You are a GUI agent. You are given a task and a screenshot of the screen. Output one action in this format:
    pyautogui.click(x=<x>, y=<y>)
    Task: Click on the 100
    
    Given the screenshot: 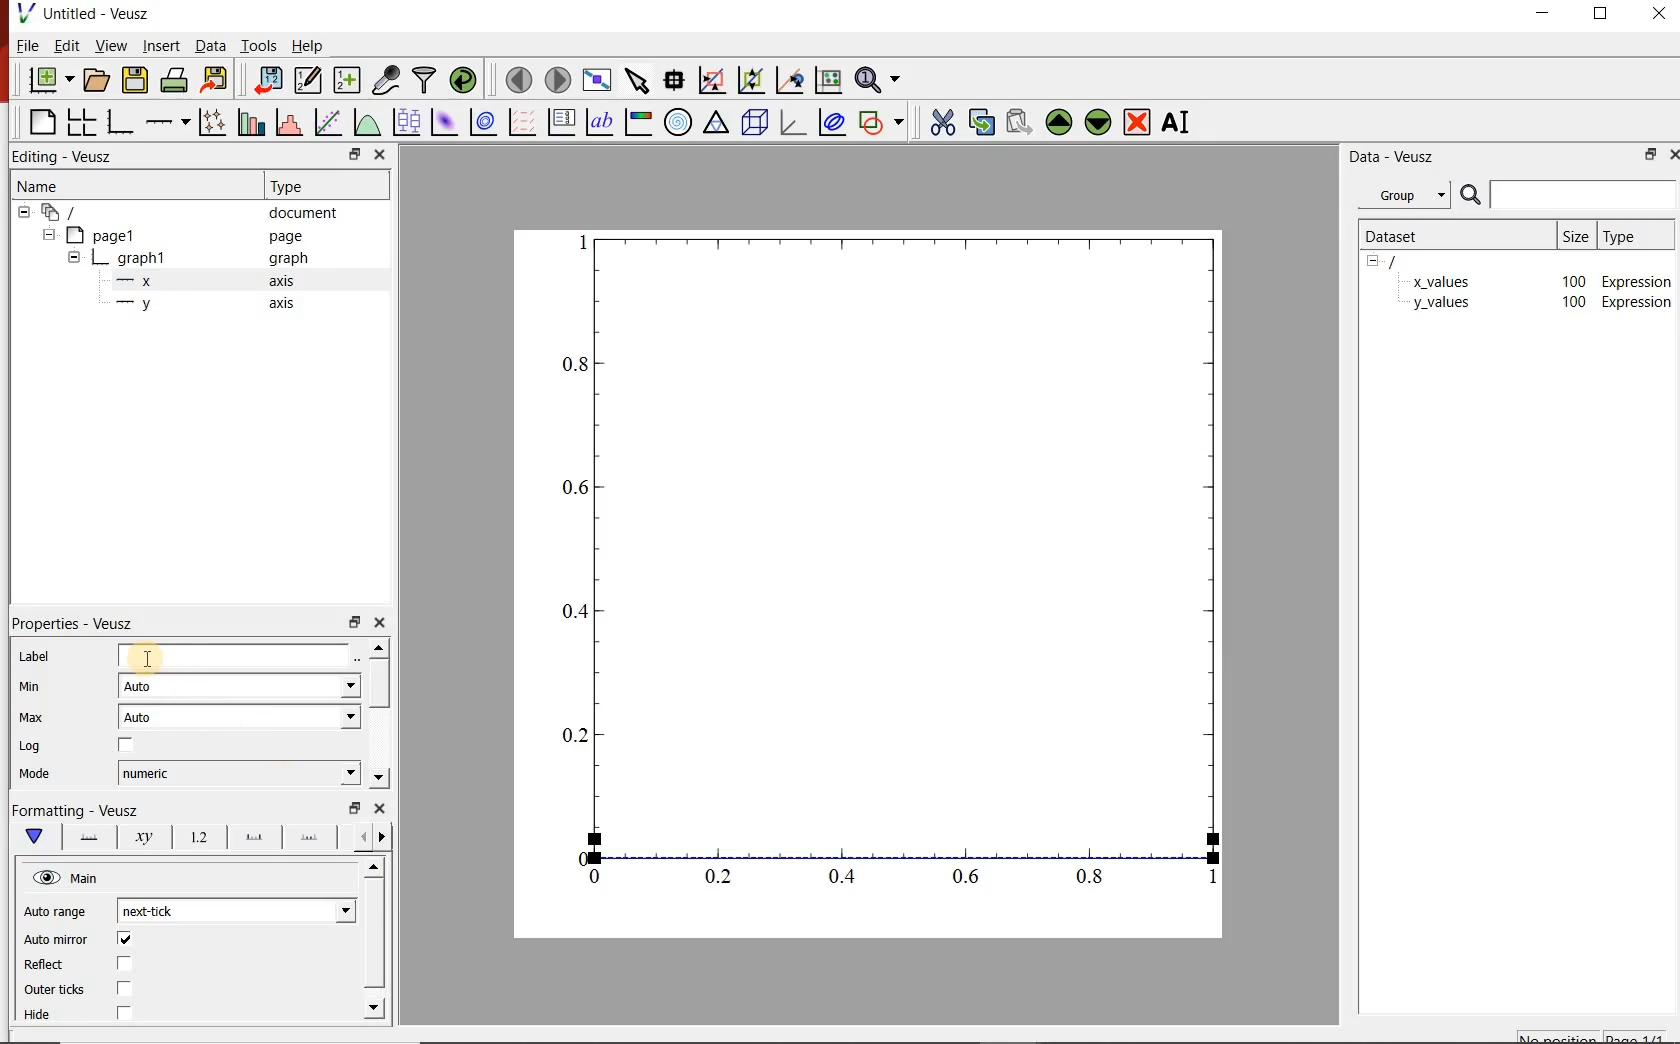 What is the action you would take?
    pyautogui.click(x=1572, y=304)
    